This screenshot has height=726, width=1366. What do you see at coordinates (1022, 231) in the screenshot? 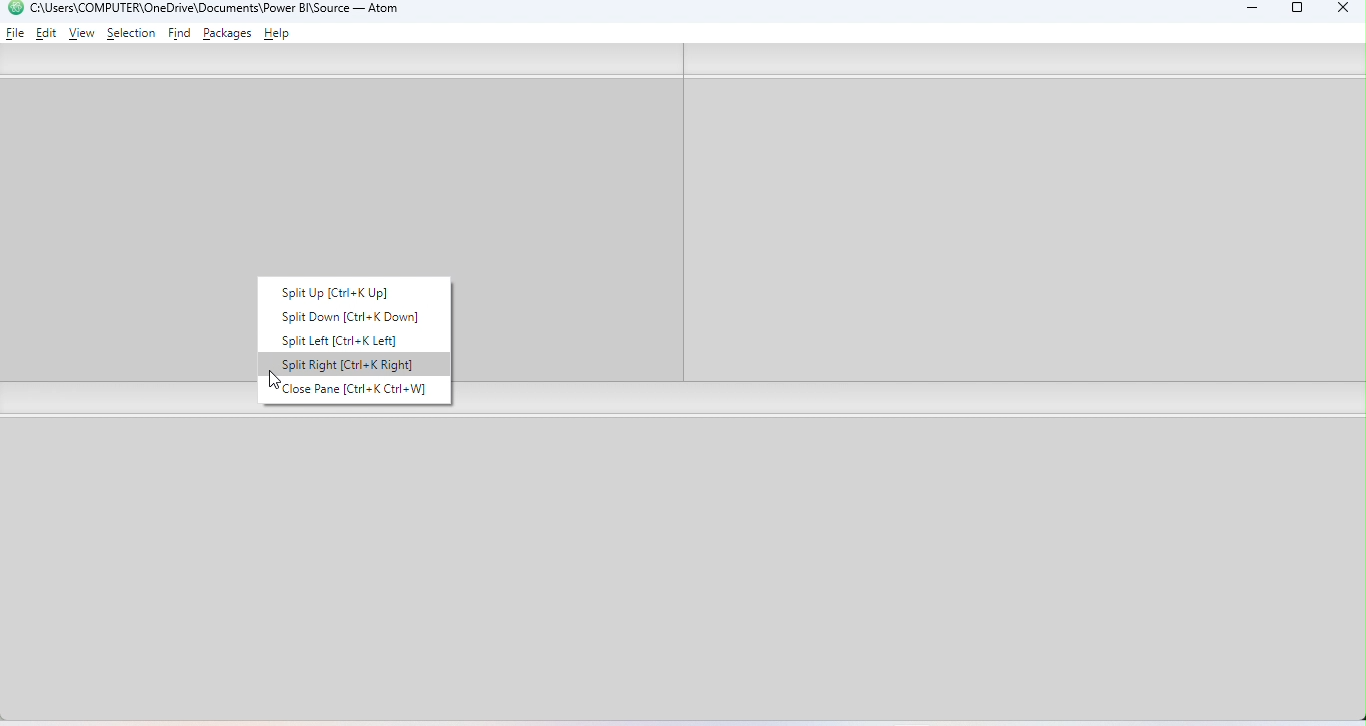
I see `Pane 2` at bounding box center [1022, 231].